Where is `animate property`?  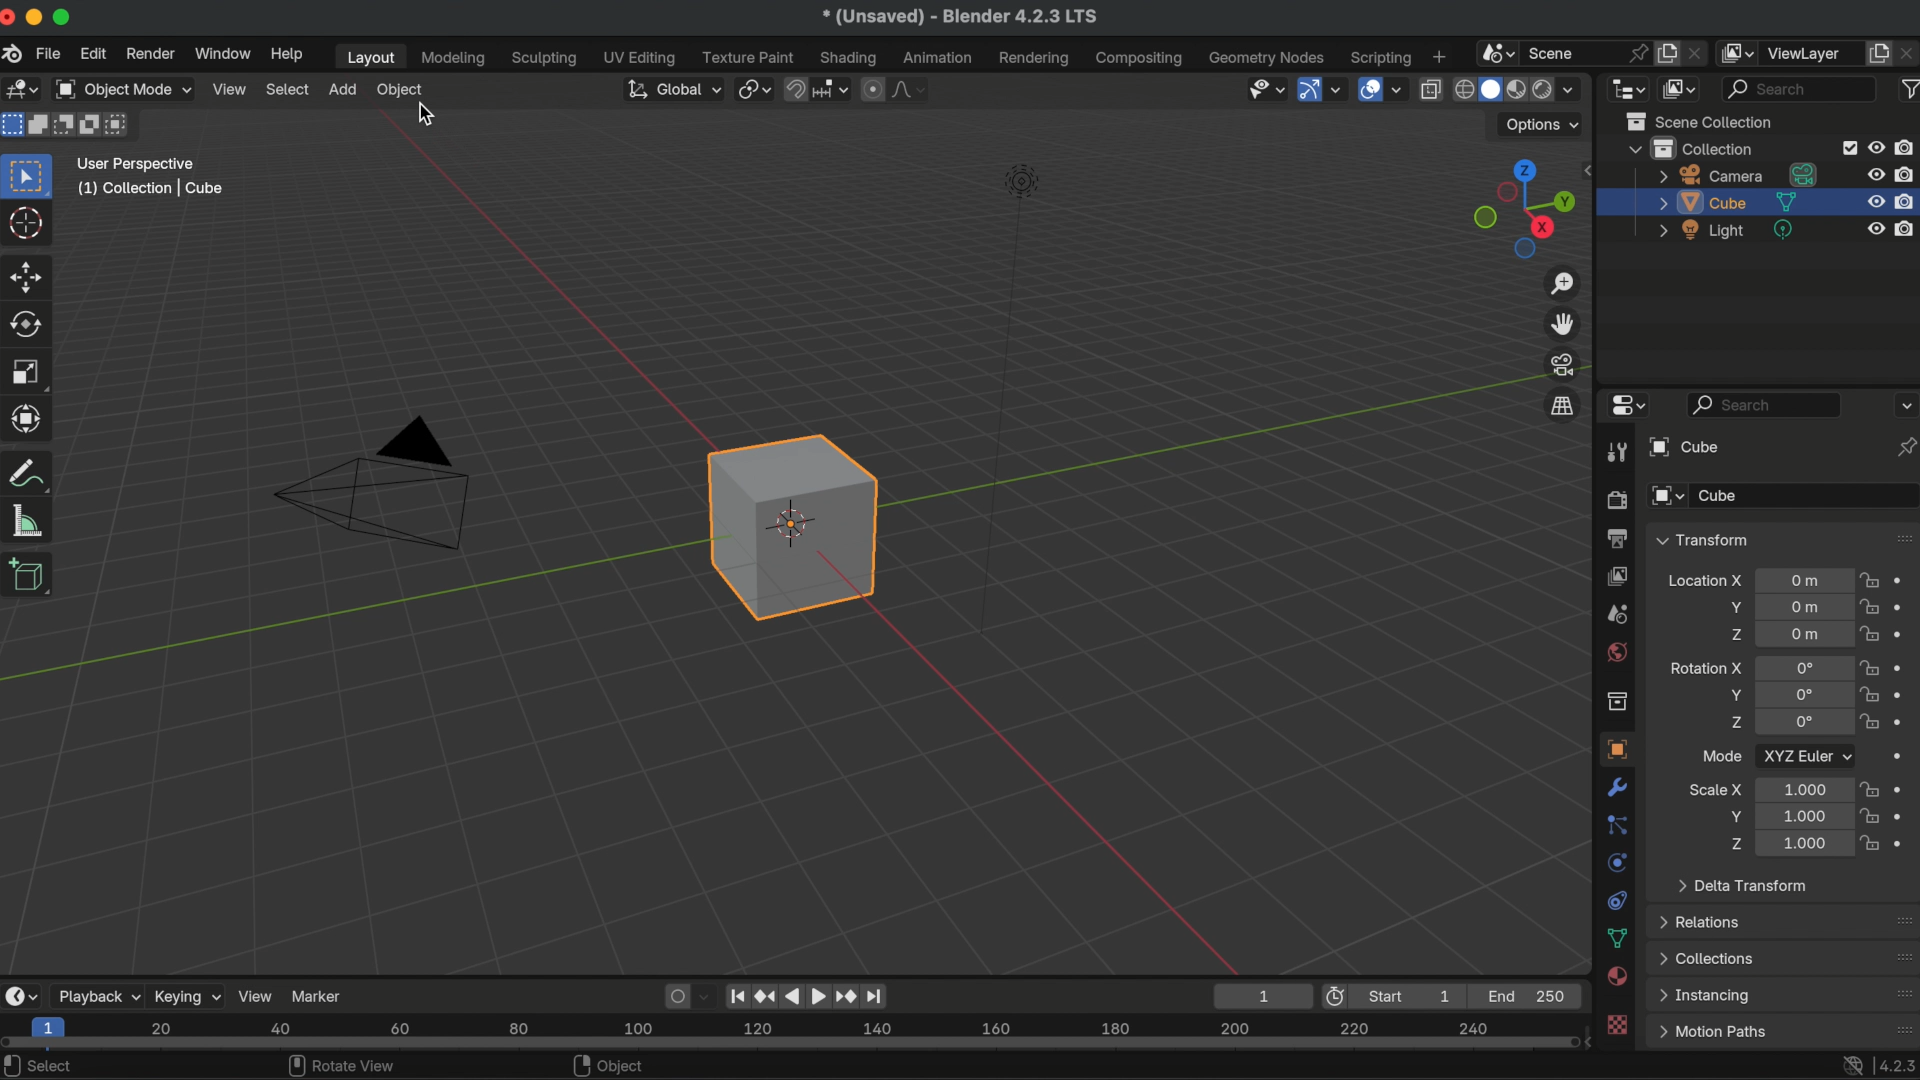 animate property is located at coordinates (1904, 694).